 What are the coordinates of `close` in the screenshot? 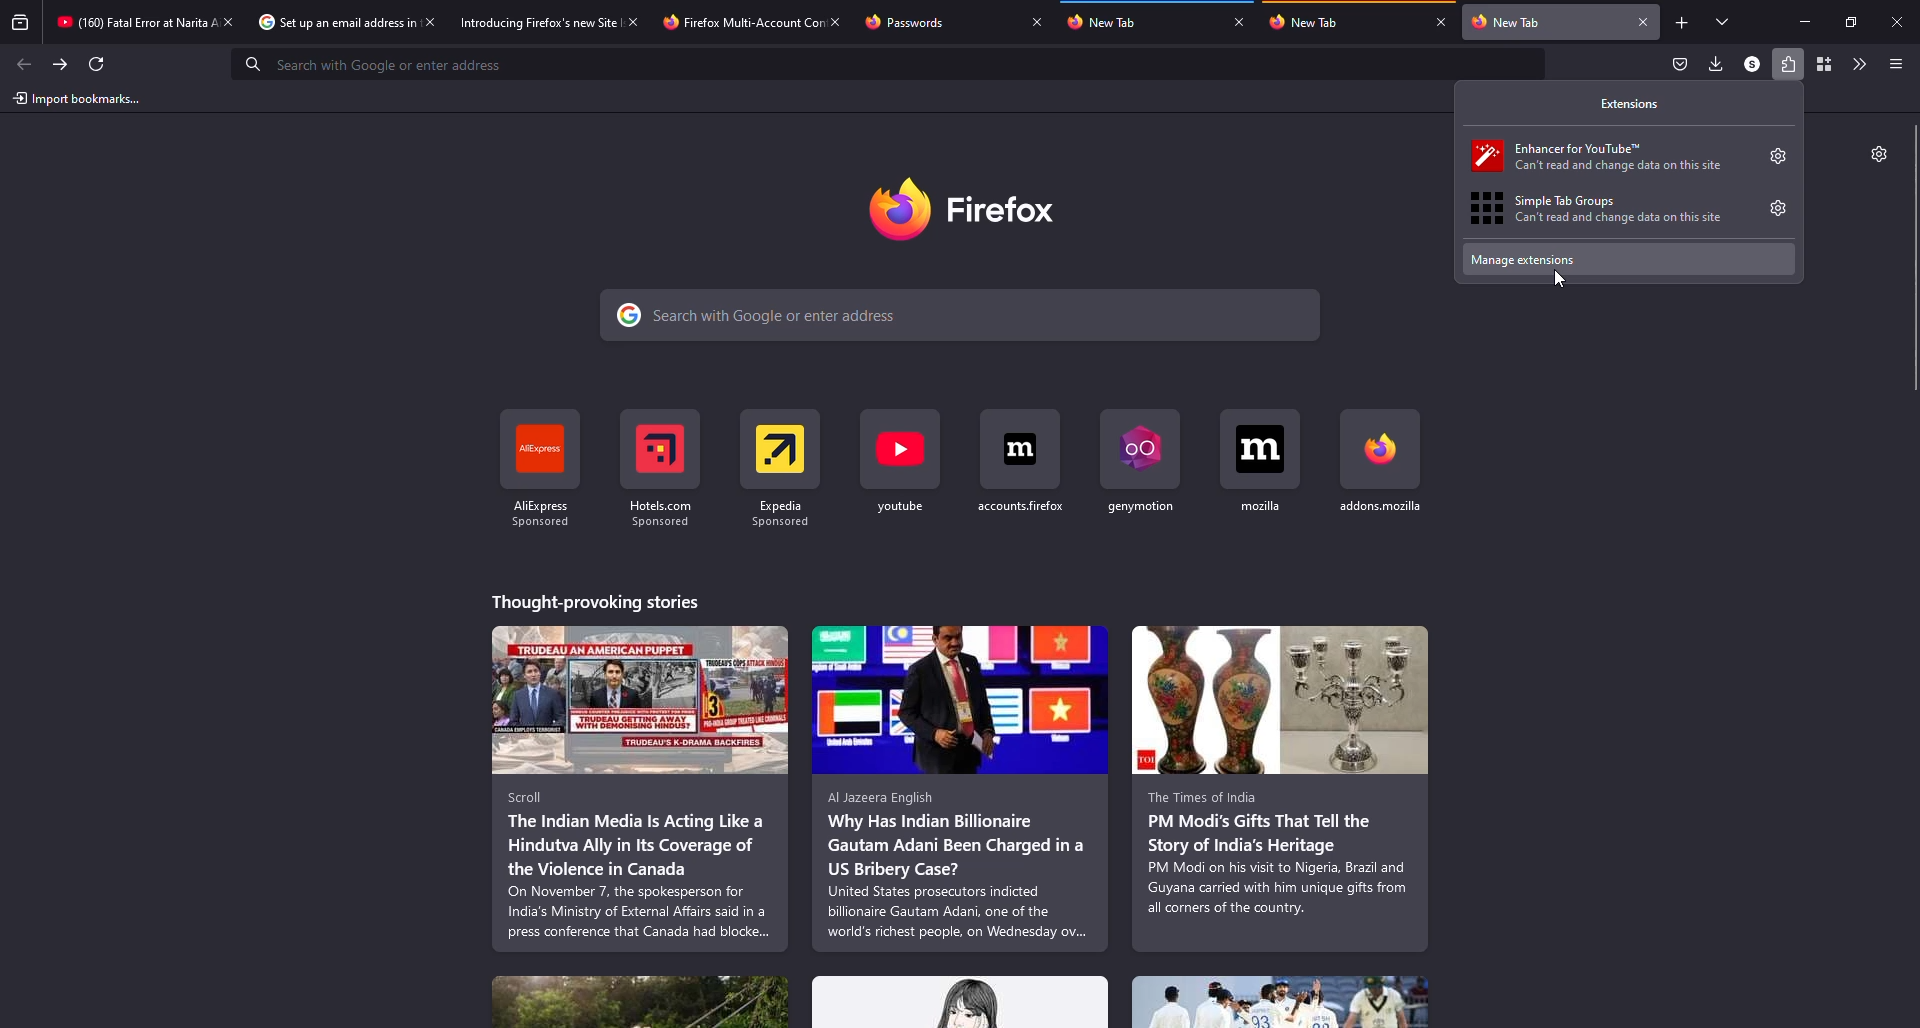 It's located at (1442, 21).